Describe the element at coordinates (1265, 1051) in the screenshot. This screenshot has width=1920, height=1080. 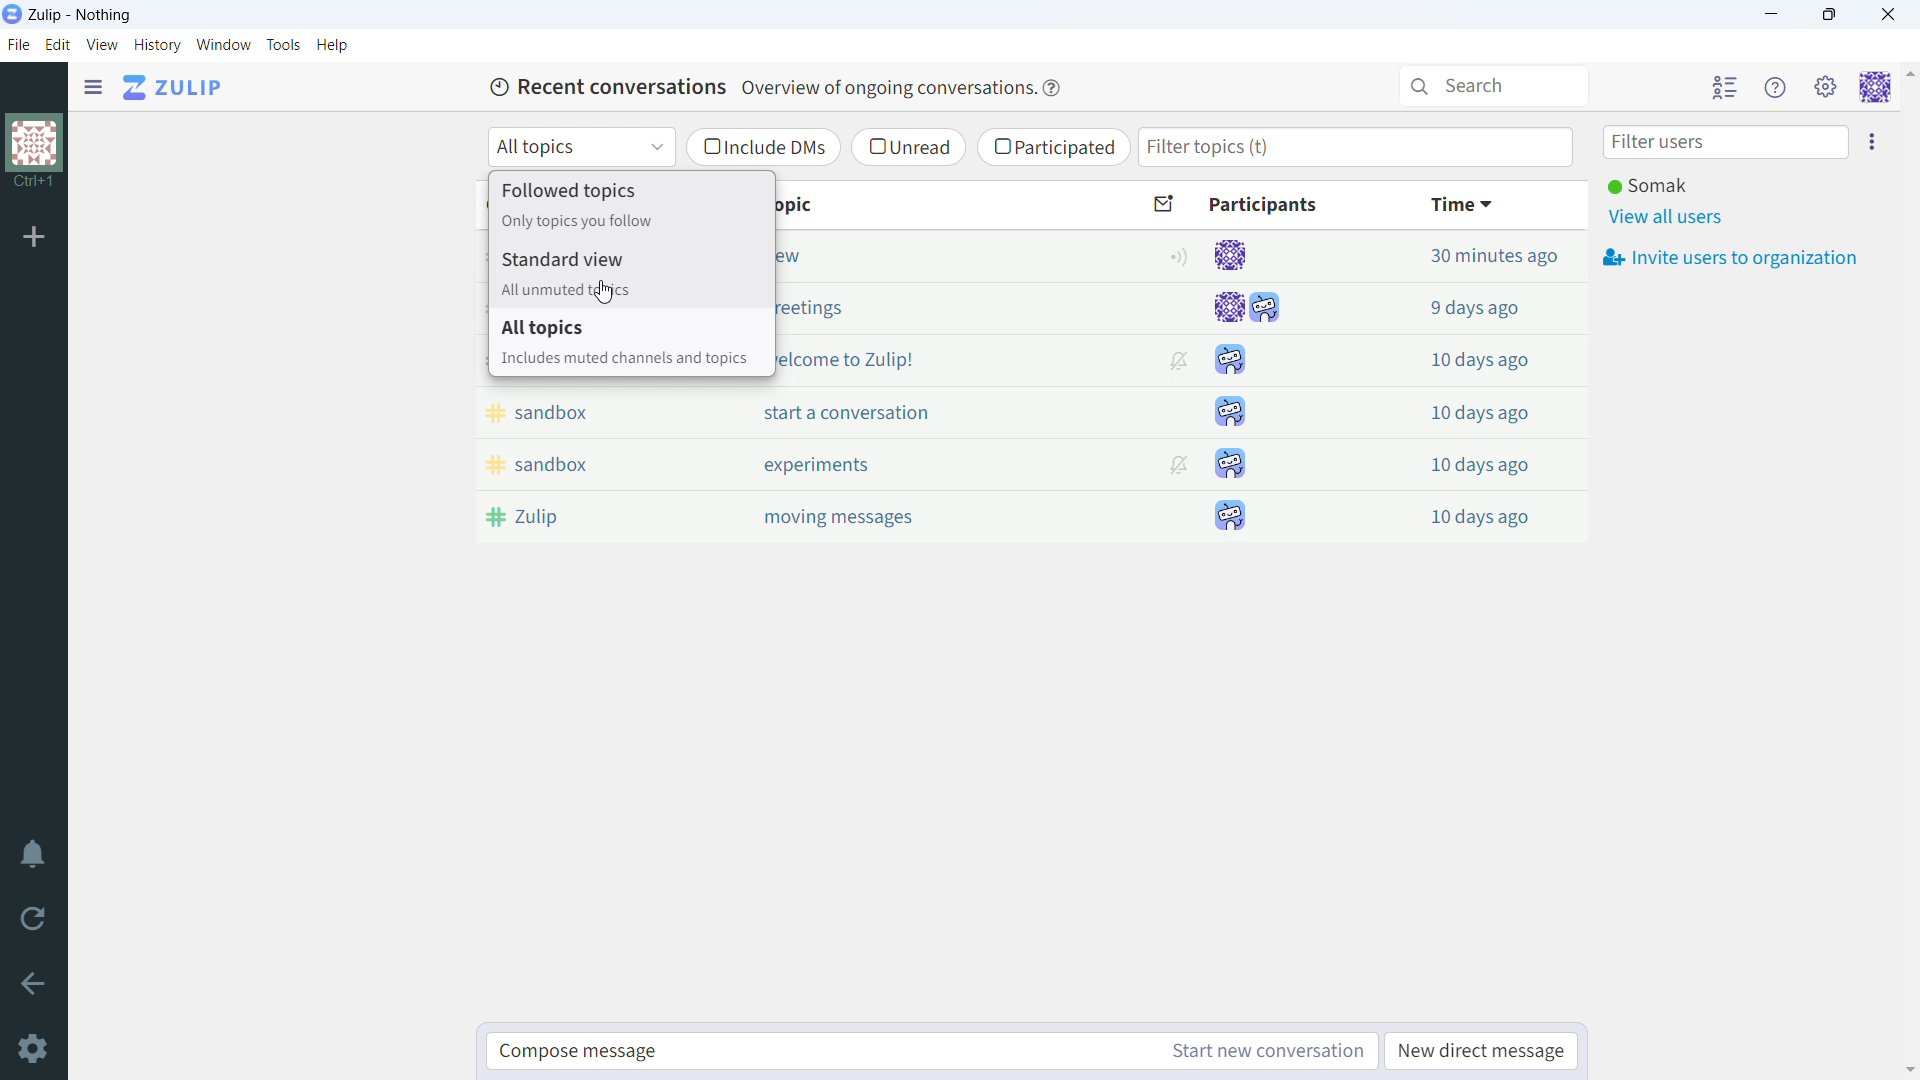
I see `start new conversation` at that location.